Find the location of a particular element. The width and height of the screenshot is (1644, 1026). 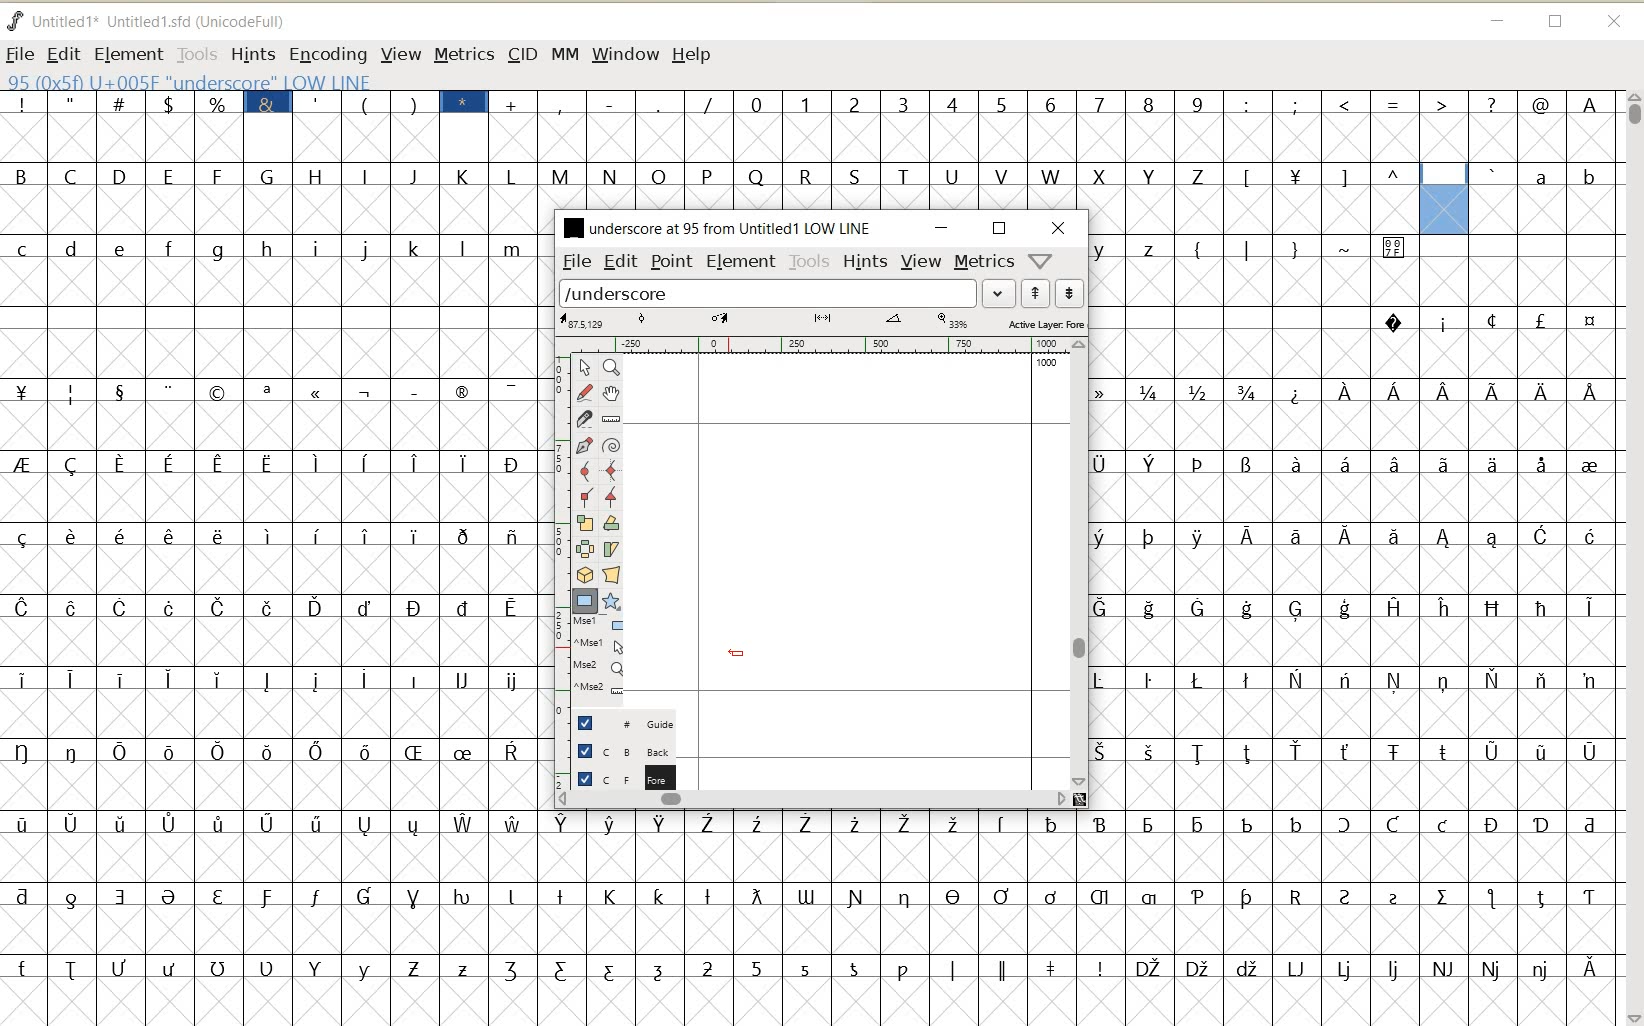

FOREGROUND is located at coordinates (617, 776).